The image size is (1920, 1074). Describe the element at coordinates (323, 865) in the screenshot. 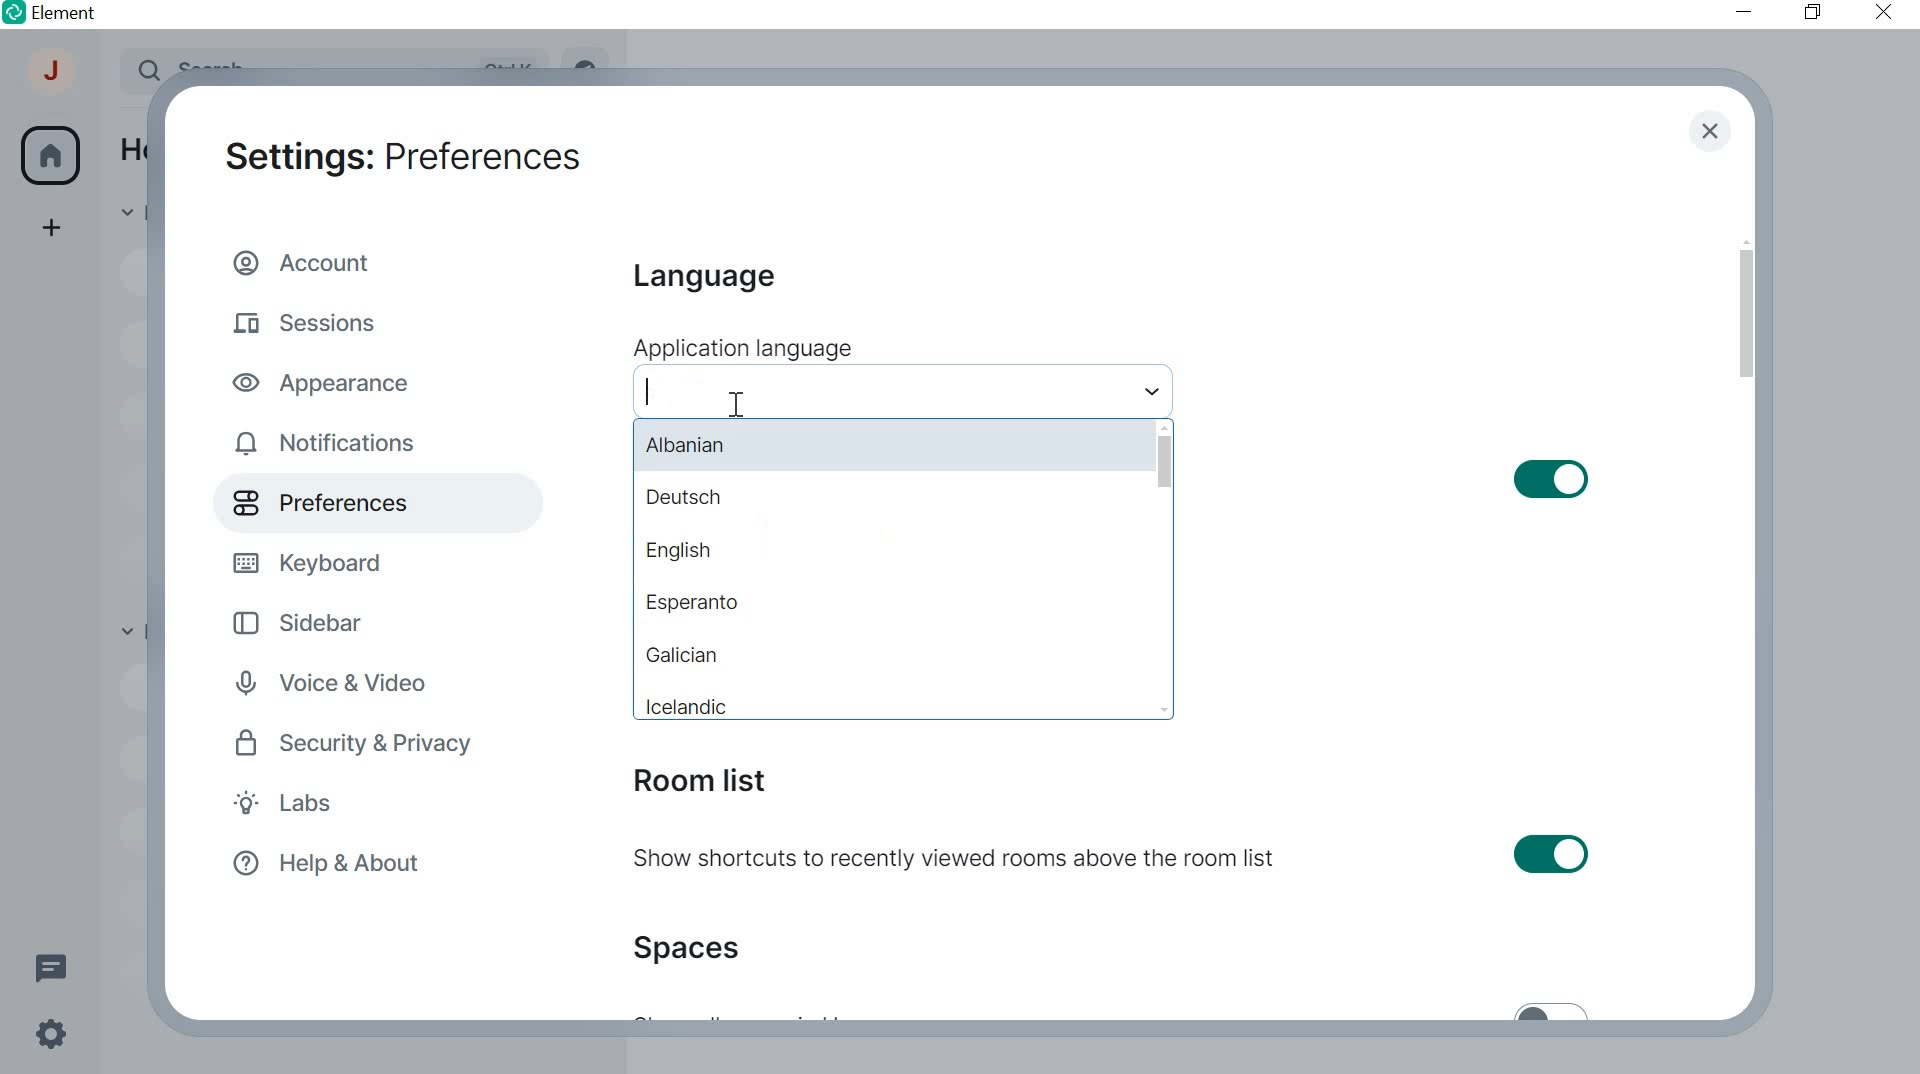

I see `HELP & ABOUT` at that location.